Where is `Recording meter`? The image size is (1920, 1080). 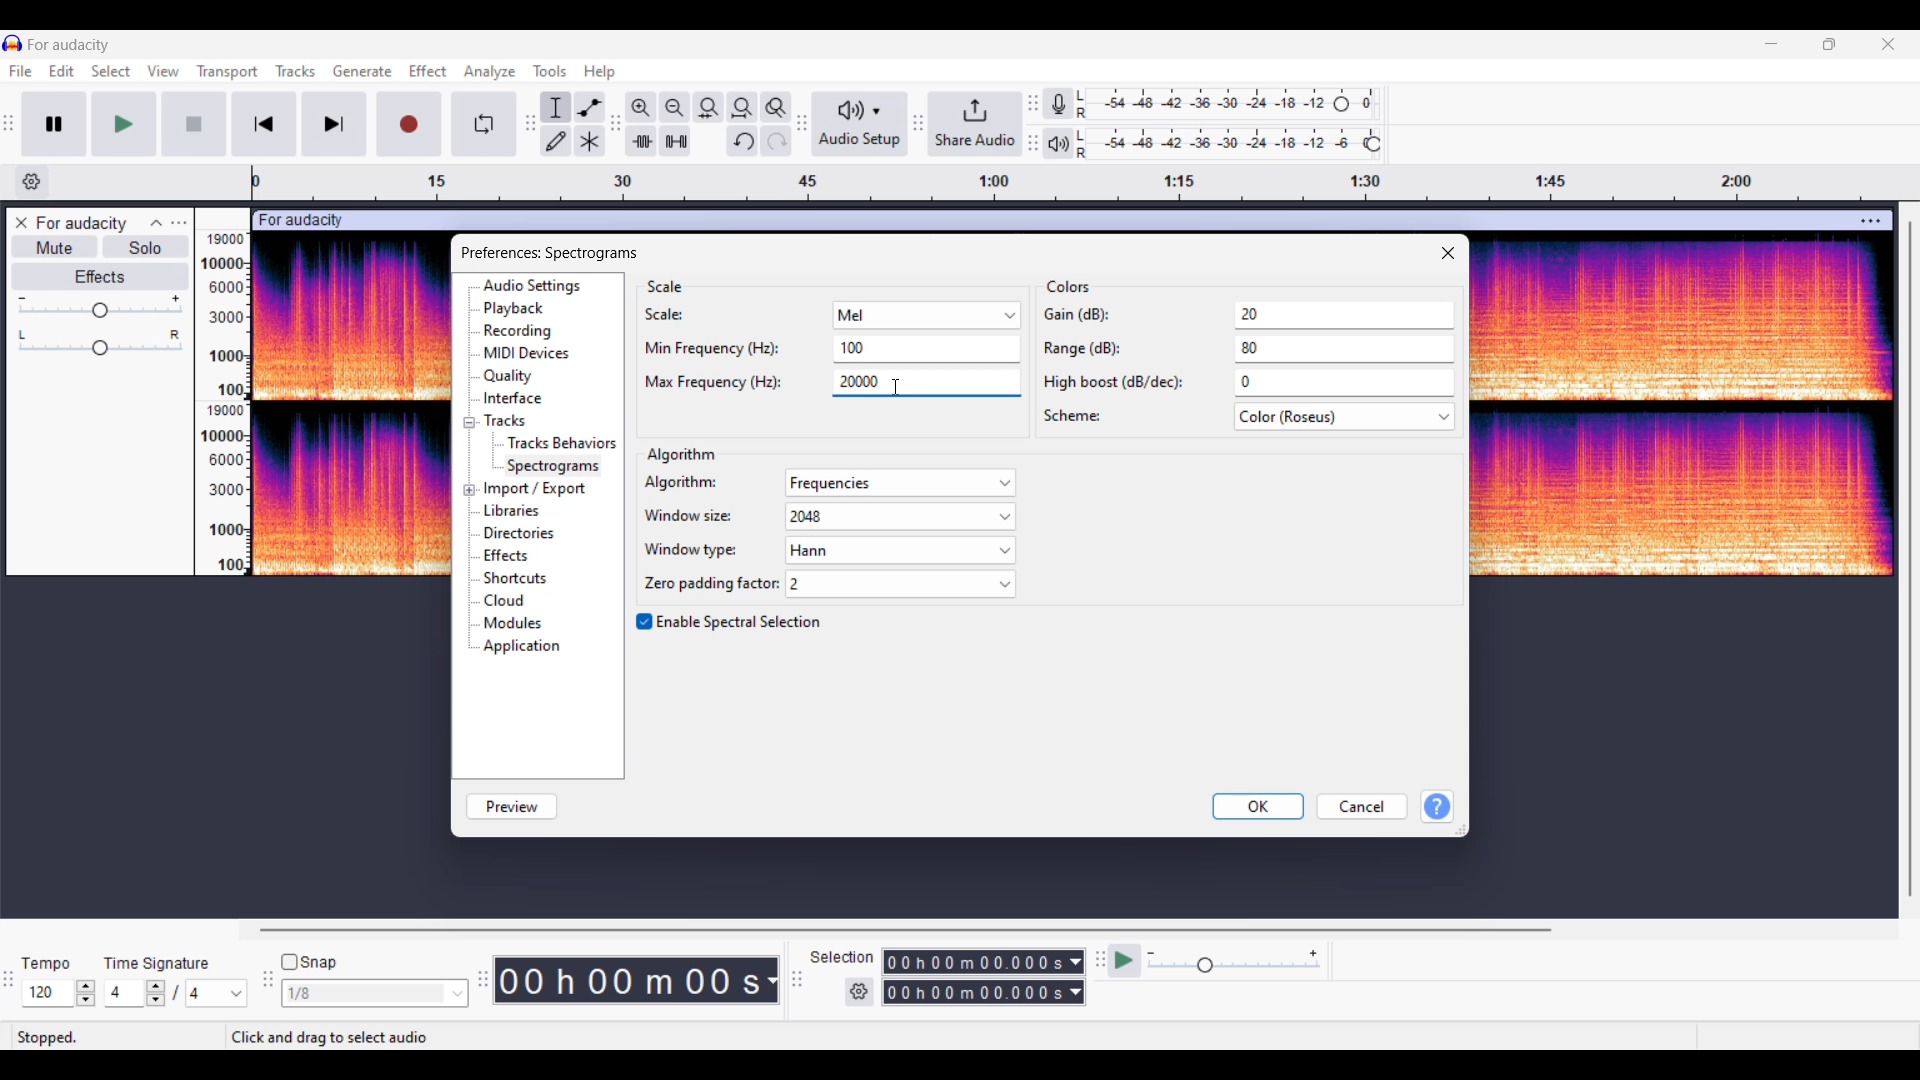
Recording meter is located at coordinates (1058, 103).